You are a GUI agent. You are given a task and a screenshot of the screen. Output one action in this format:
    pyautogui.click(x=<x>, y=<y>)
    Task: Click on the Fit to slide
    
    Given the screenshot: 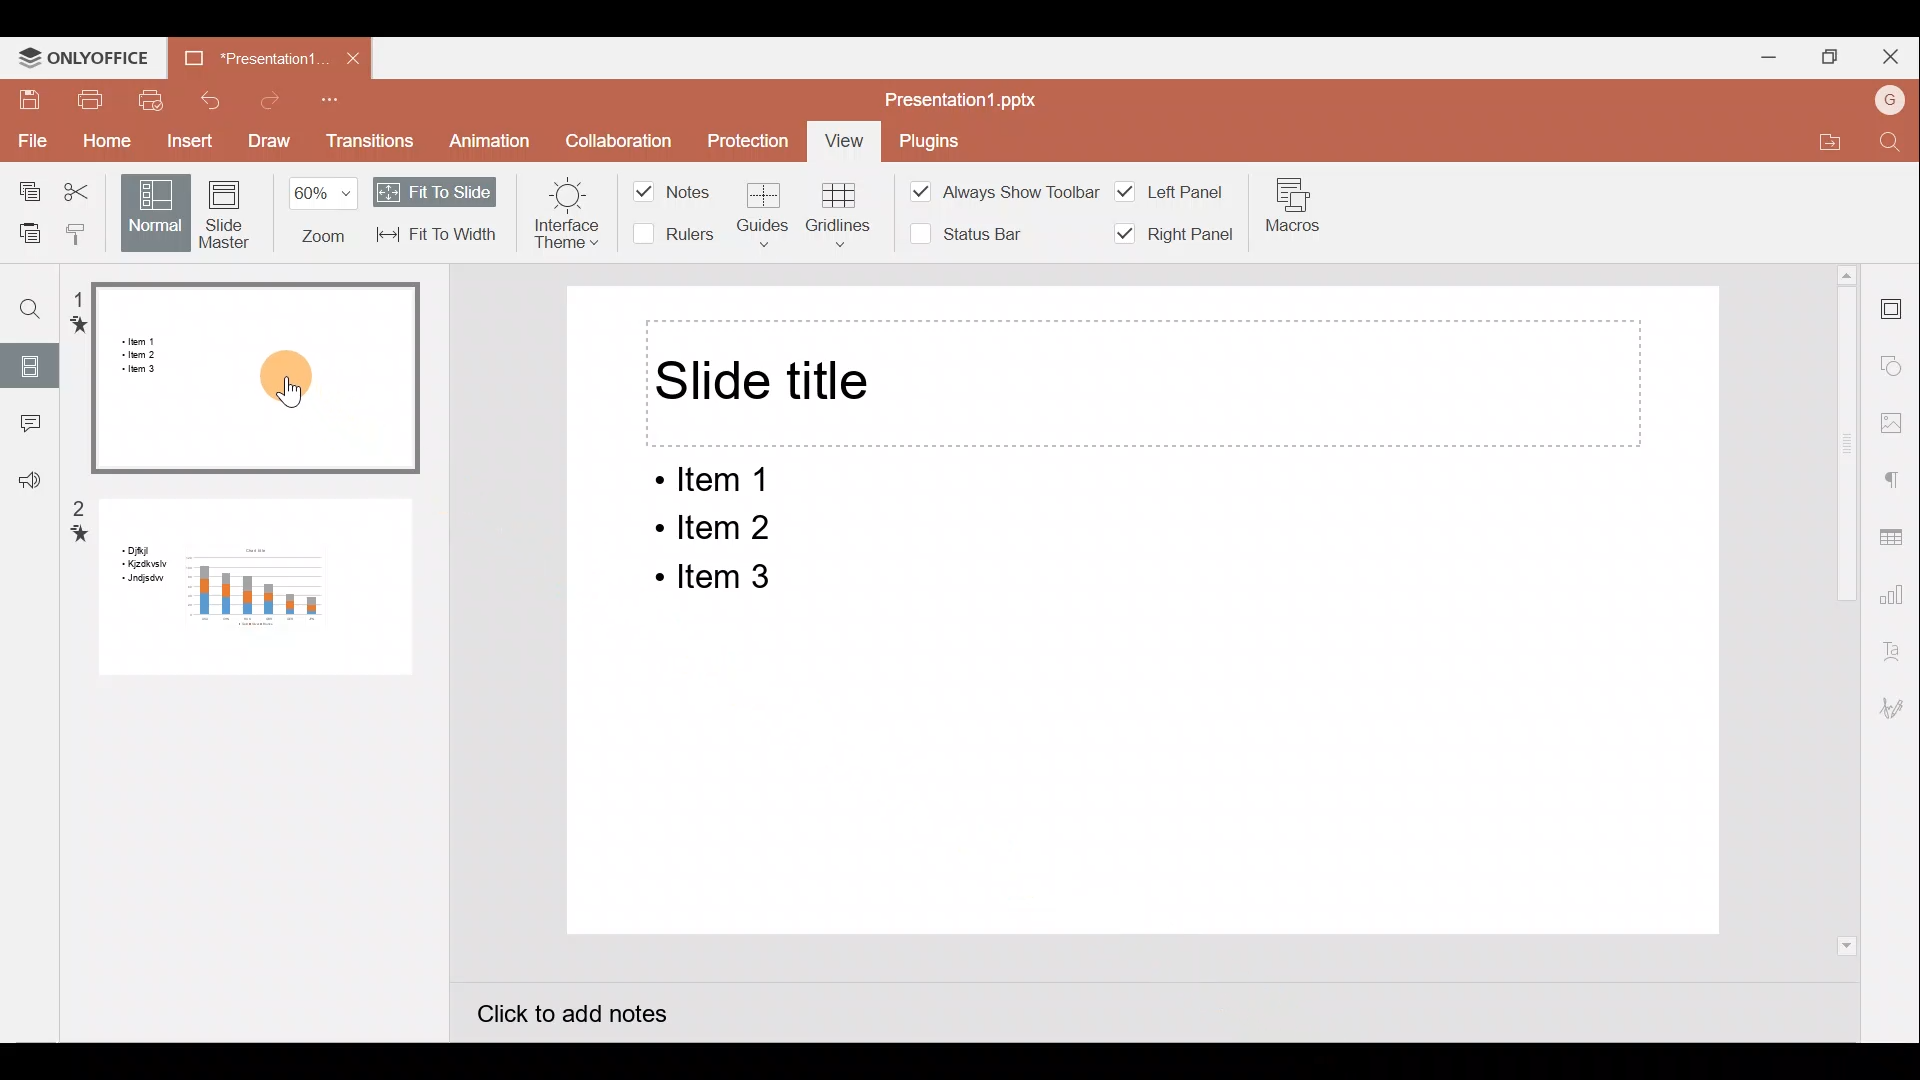 What is the action you would take?
    pyautogui.click(x=431, y=191)
    